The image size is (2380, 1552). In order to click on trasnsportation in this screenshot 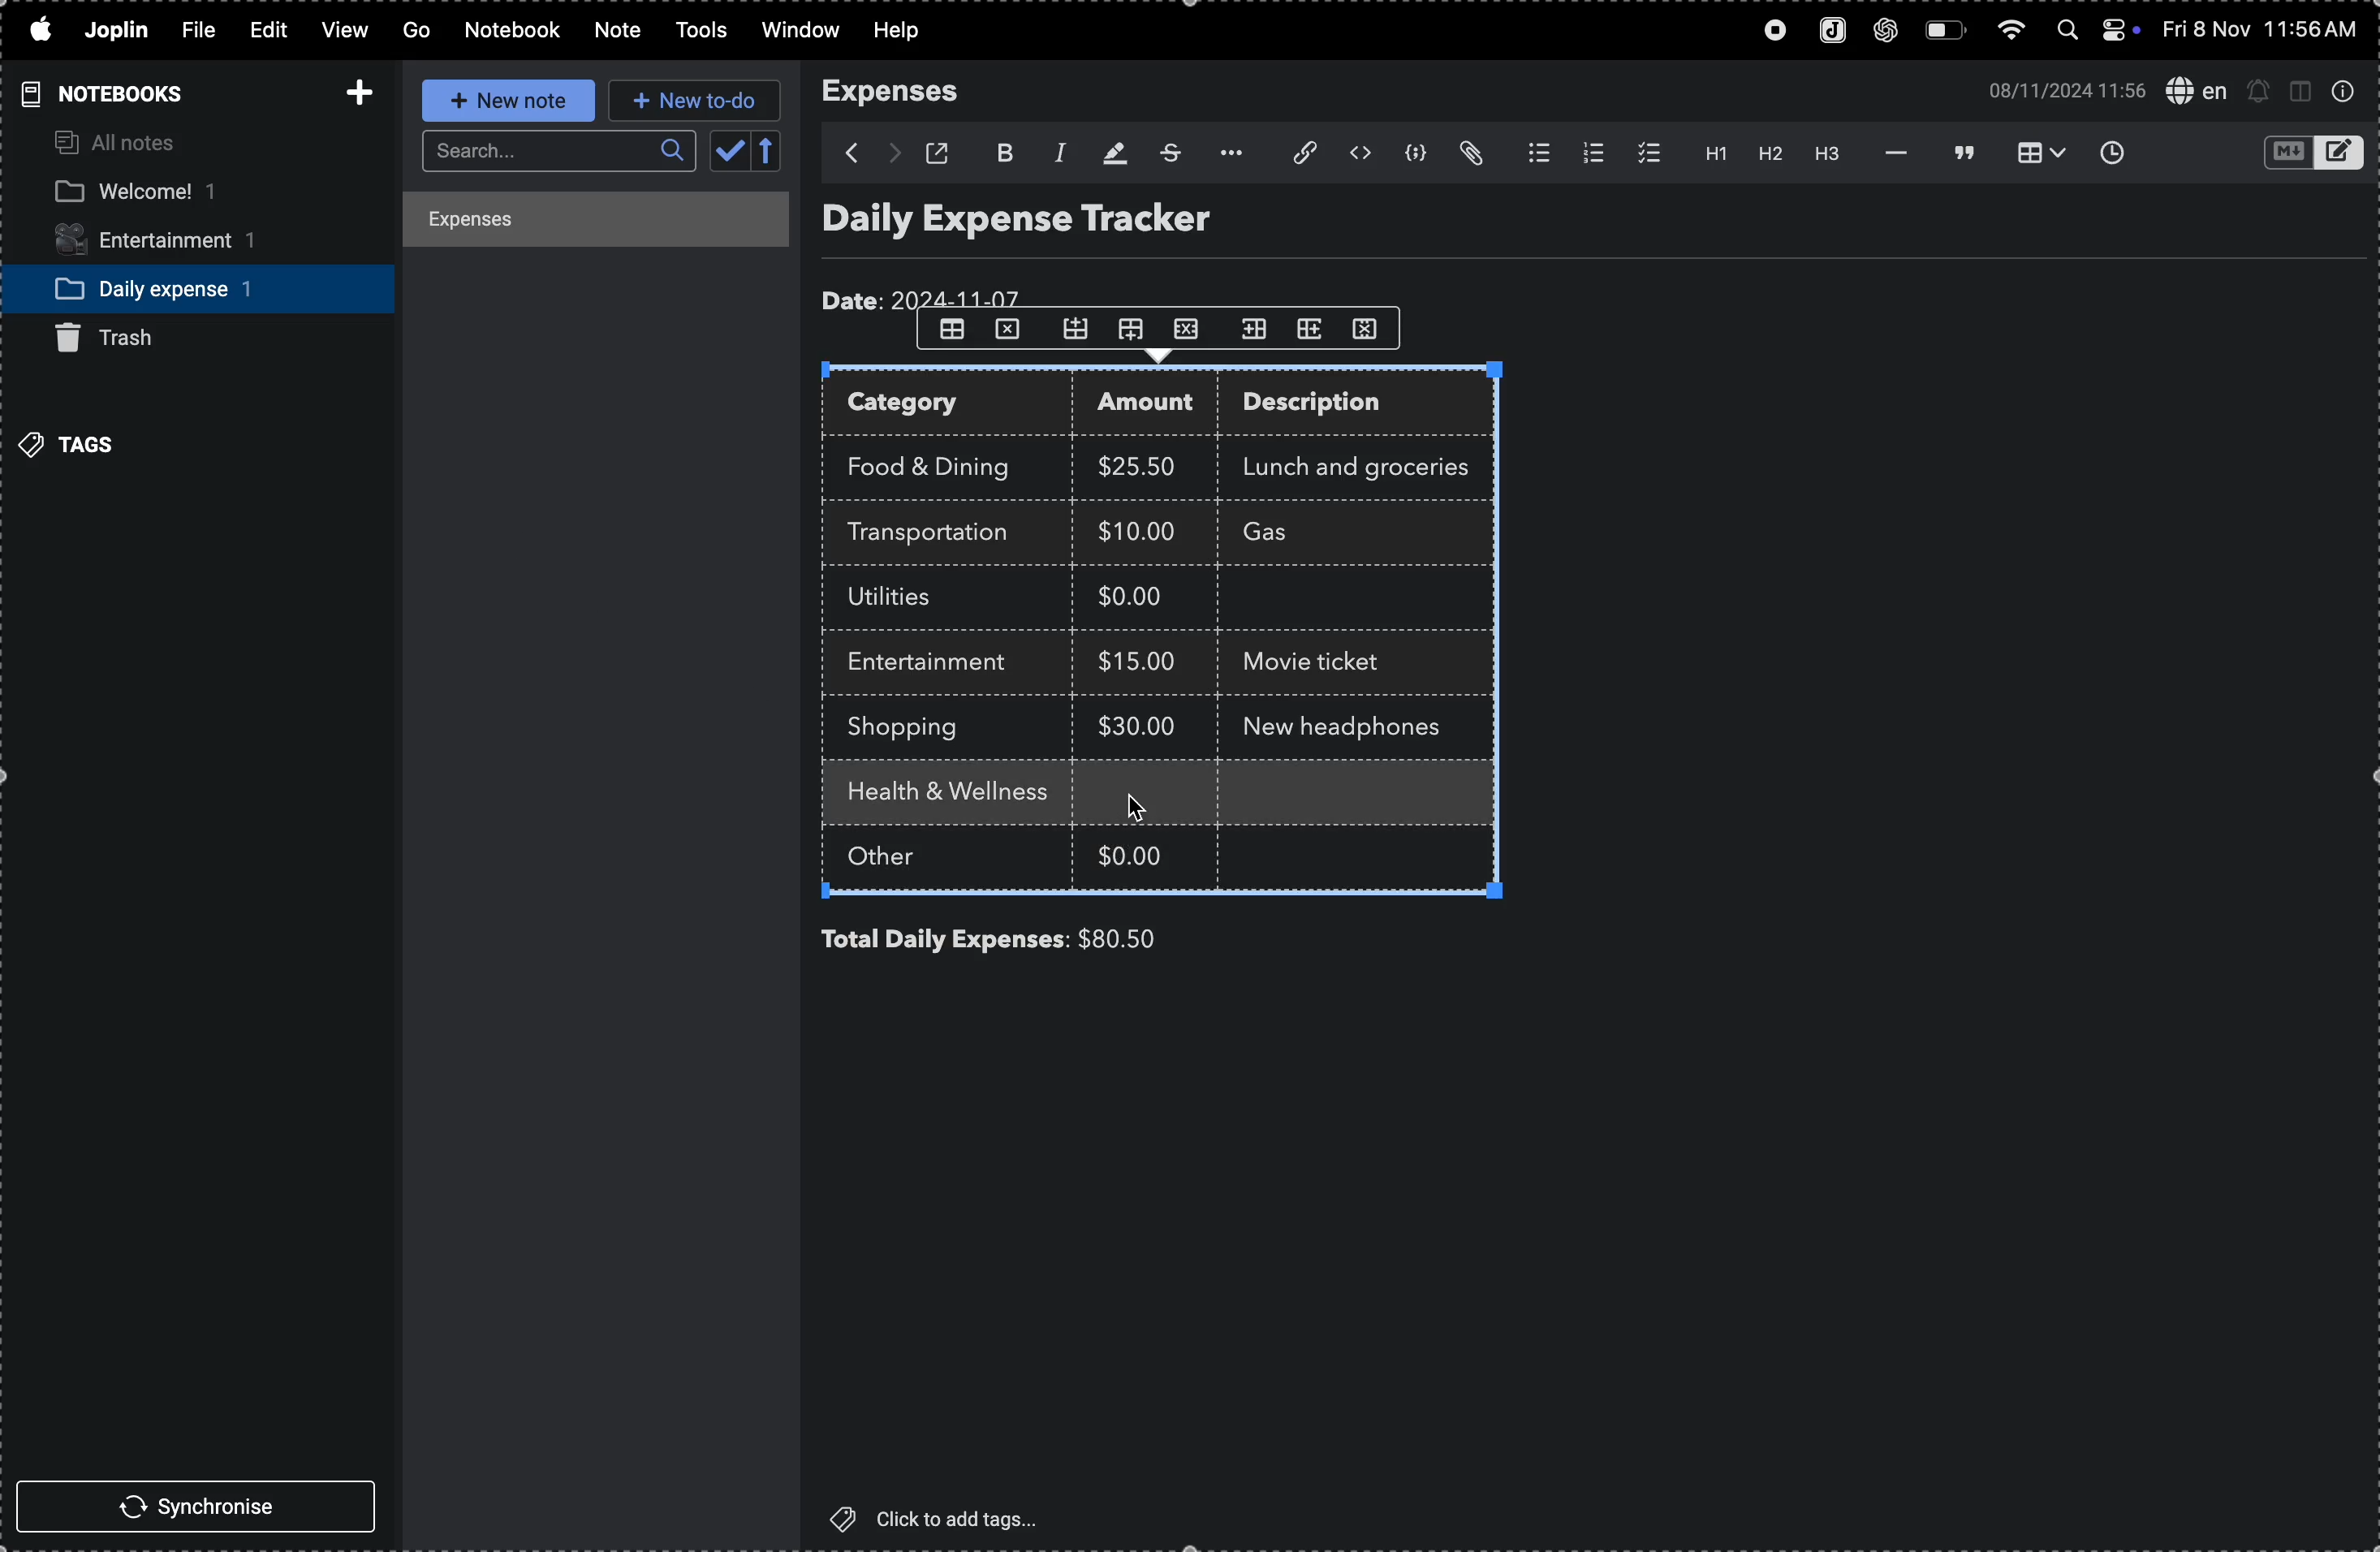, I will do `click(939, 533)`.